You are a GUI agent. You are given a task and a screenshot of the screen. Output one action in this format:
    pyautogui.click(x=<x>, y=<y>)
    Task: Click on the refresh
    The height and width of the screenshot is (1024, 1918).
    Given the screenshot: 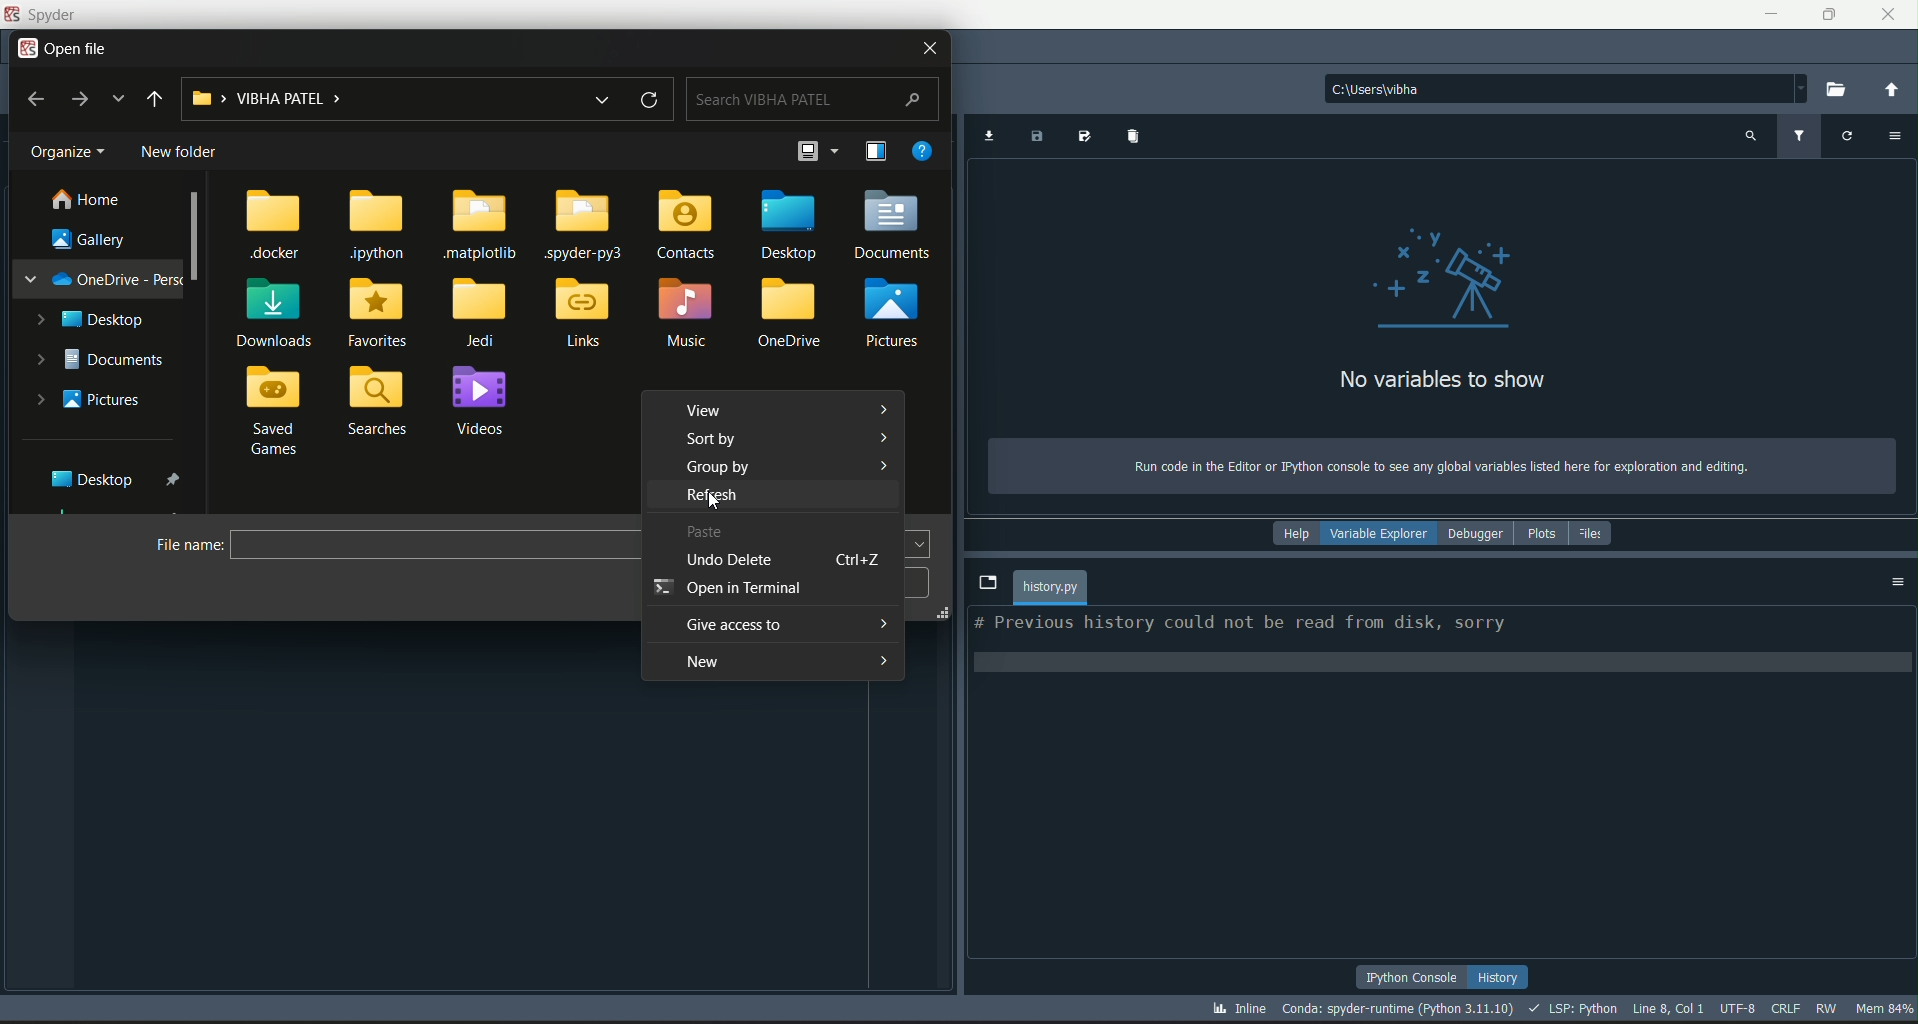 What is the action you would take?
    pyautogui.click(x=648, y=99)
    